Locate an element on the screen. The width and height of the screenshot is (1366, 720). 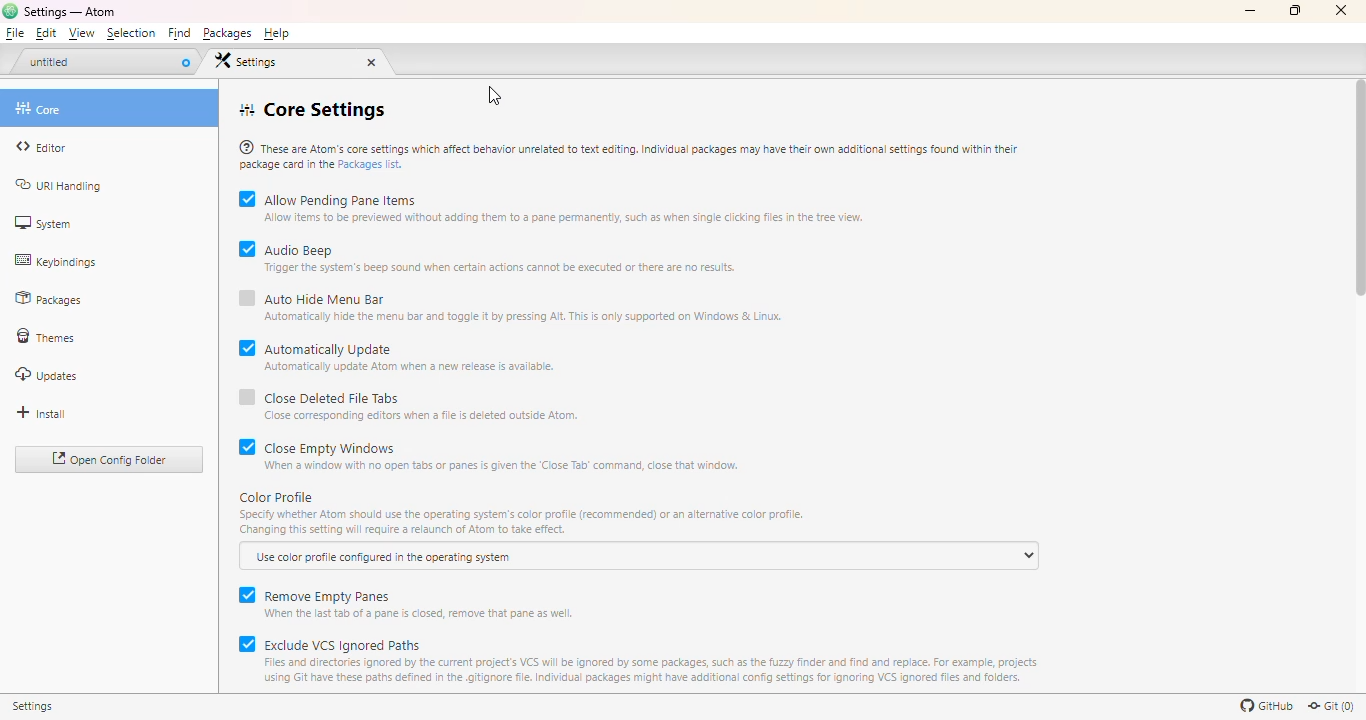
updates is located at coordinates (47, 375).